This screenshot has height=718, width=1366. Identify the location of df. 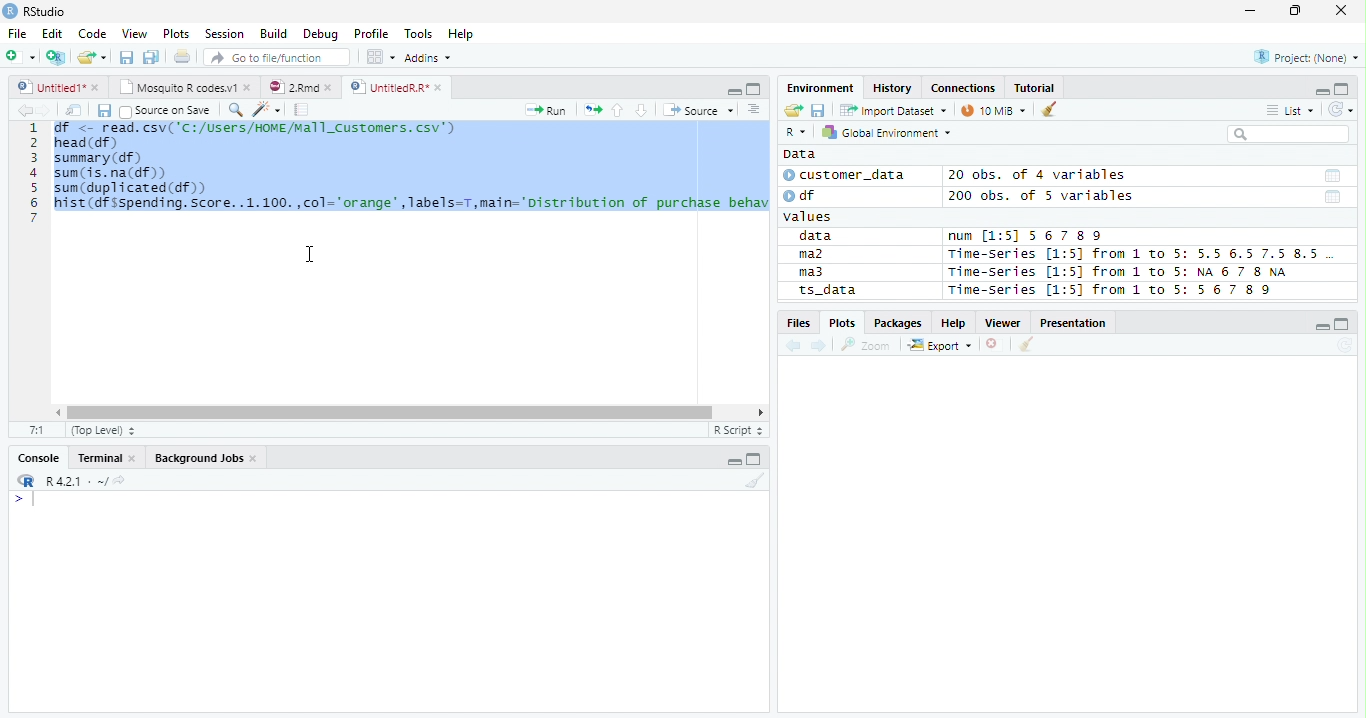
(806, 195).